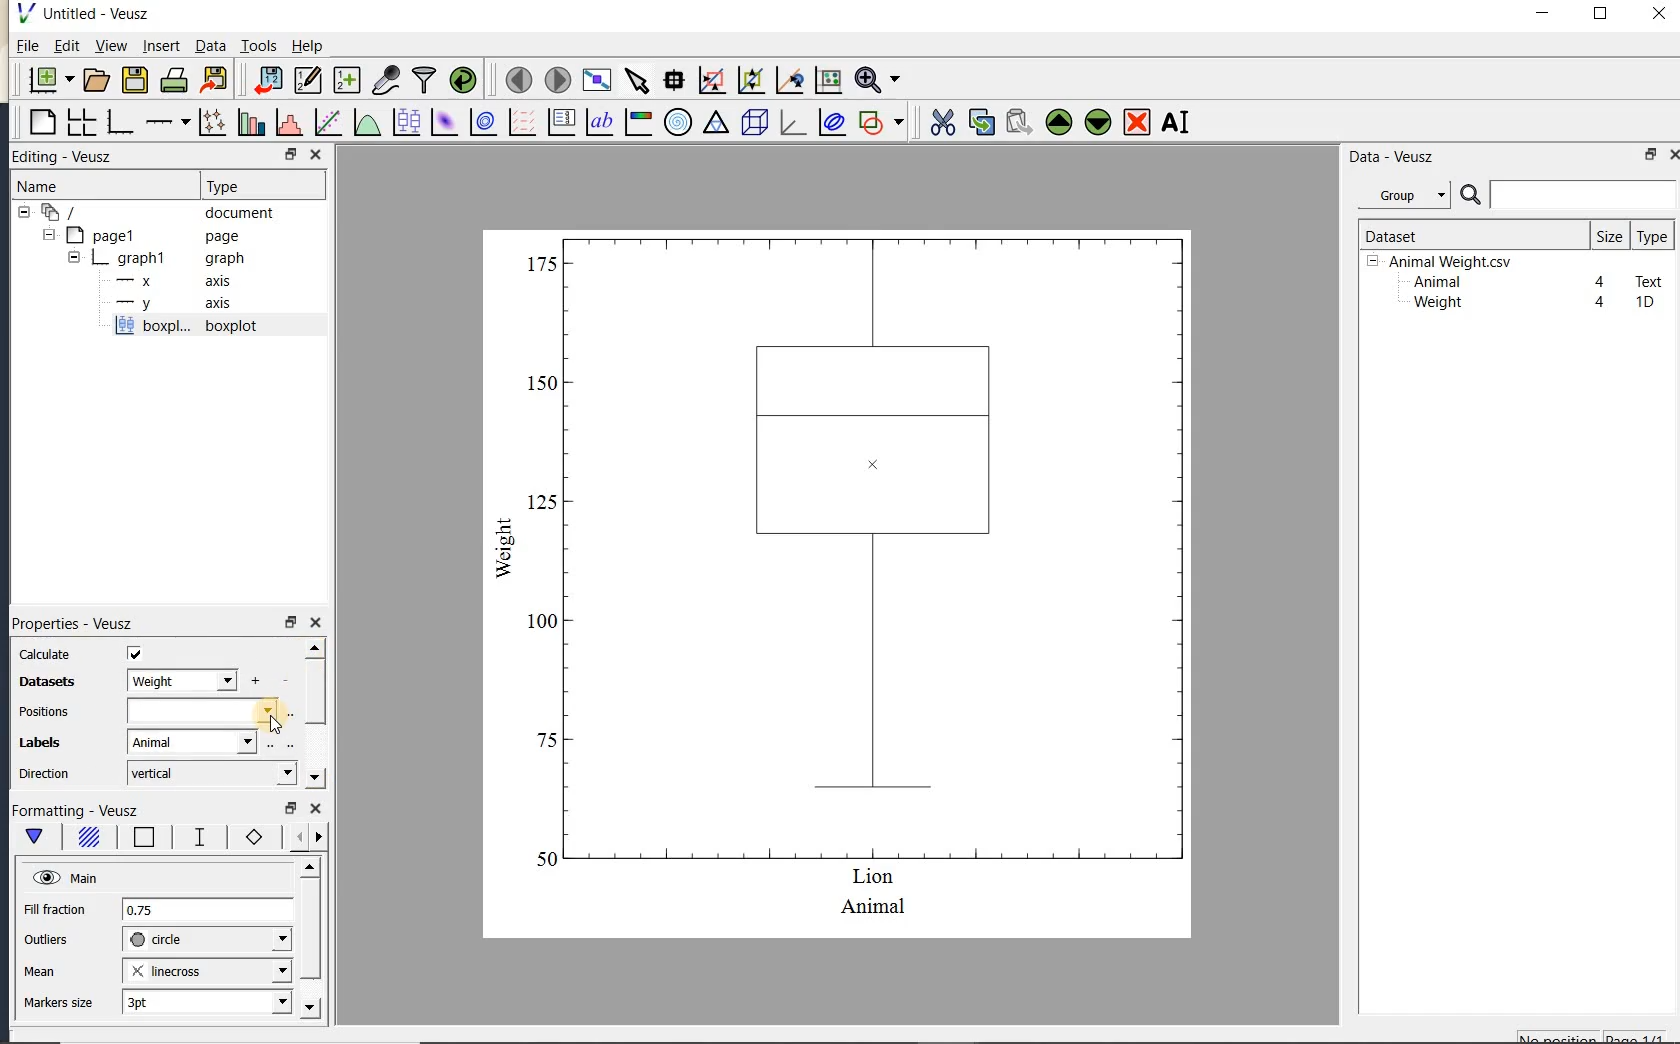  I want to click on size, so click(1609, 235).